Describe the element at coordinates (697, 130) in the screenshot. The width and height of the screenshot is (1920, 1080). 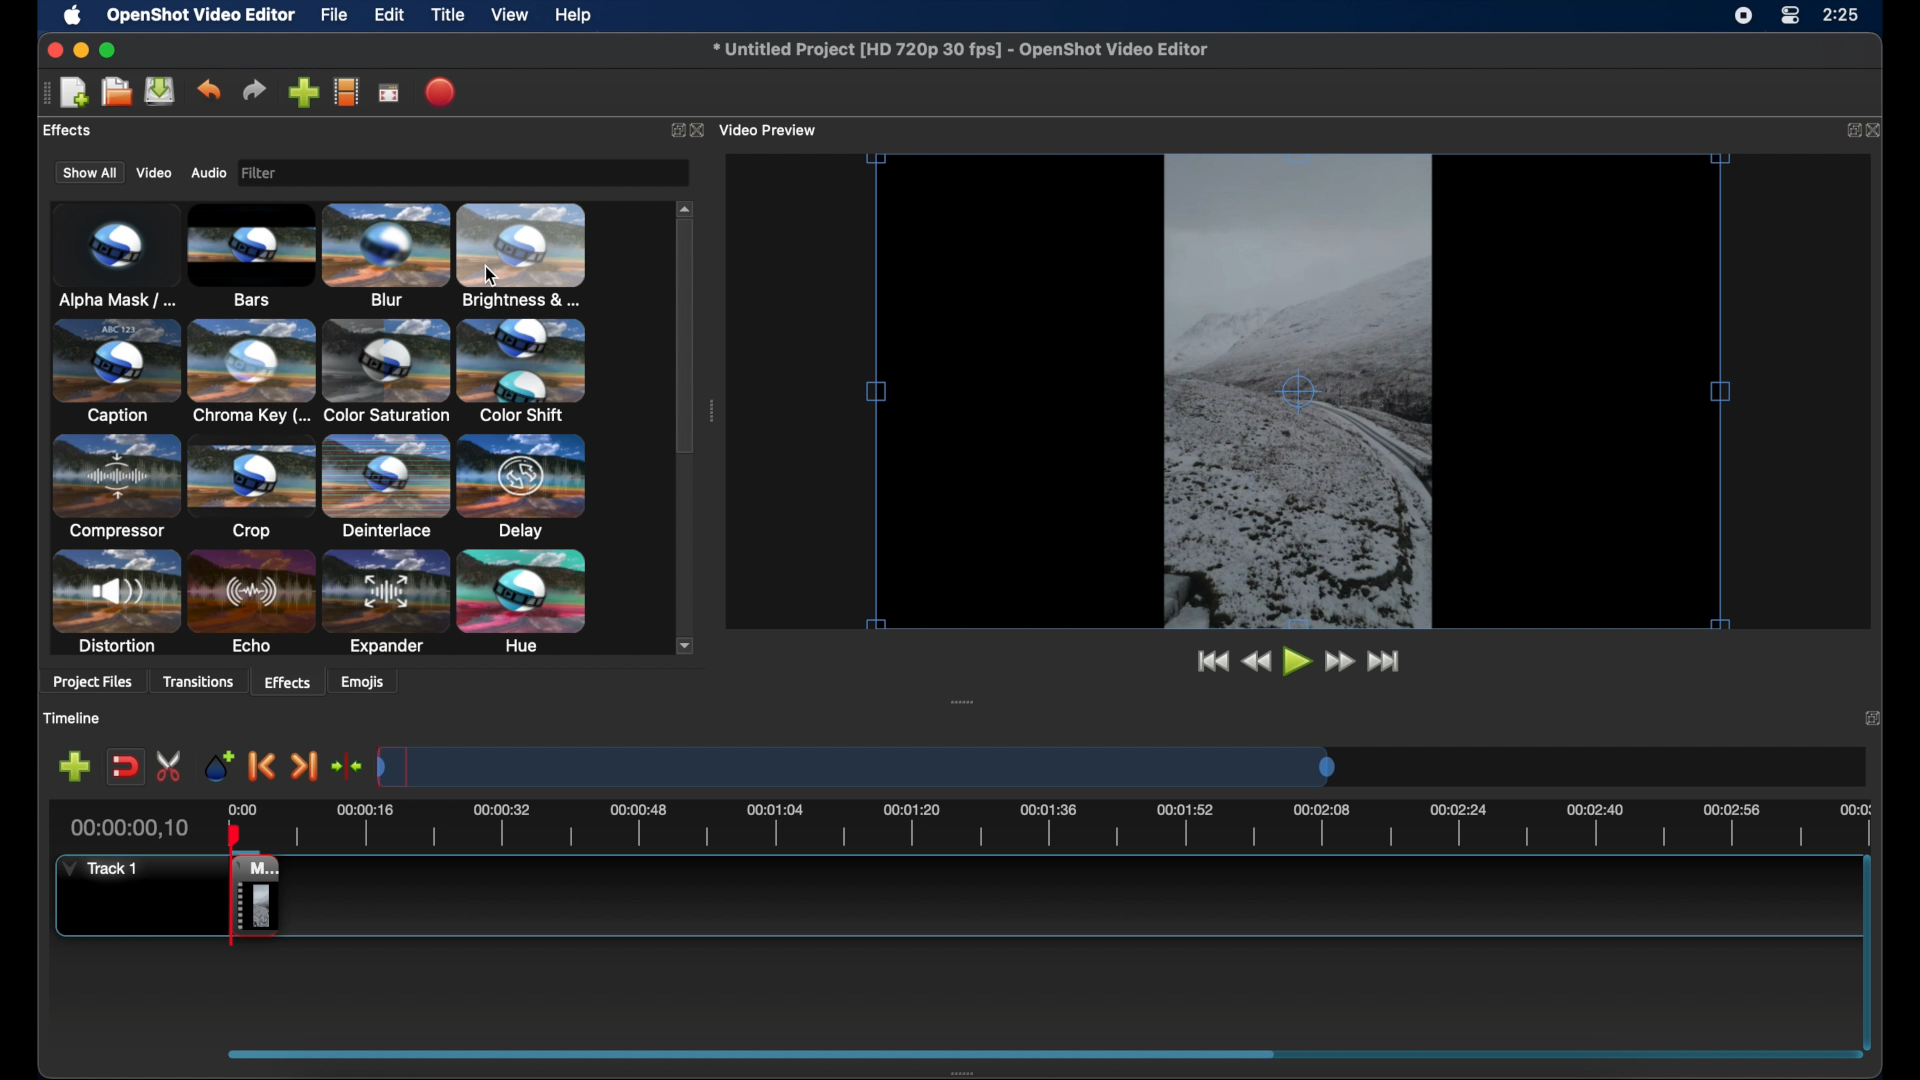
I see `close` at that location.